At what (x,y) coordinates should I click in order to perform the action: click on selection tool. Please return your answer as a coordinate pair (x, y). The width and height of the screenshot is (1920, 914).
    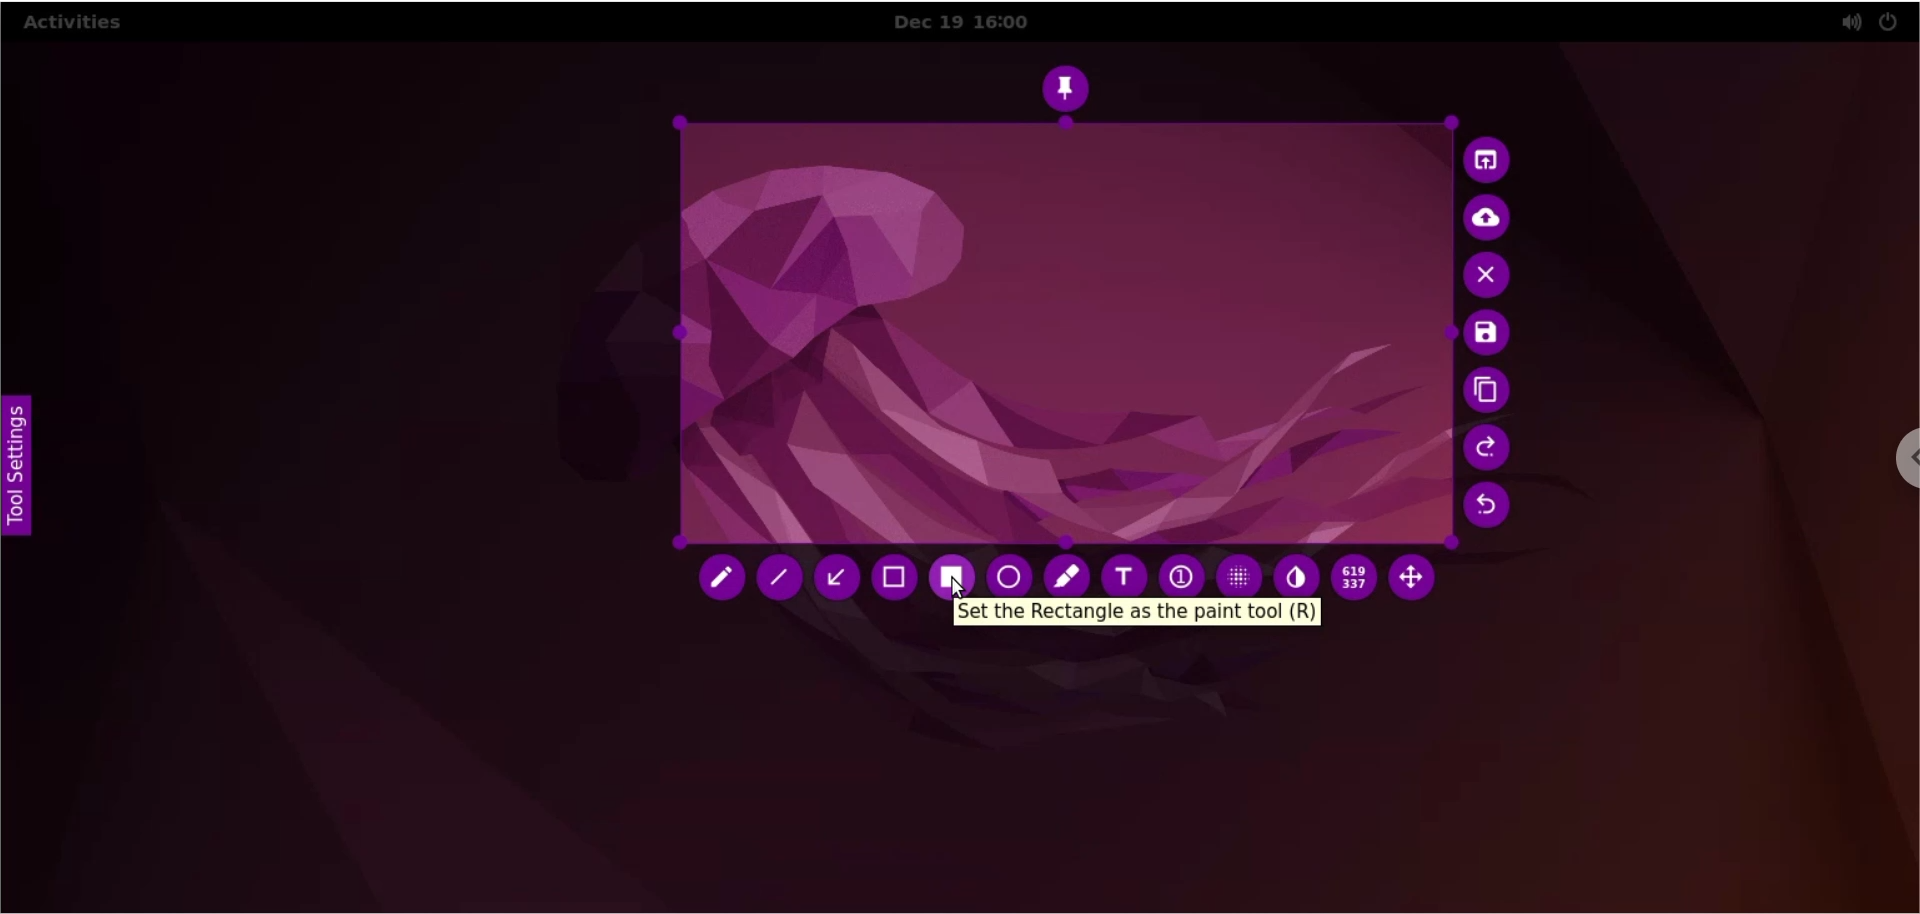
    Looking at the image, I should click on (897, 581).